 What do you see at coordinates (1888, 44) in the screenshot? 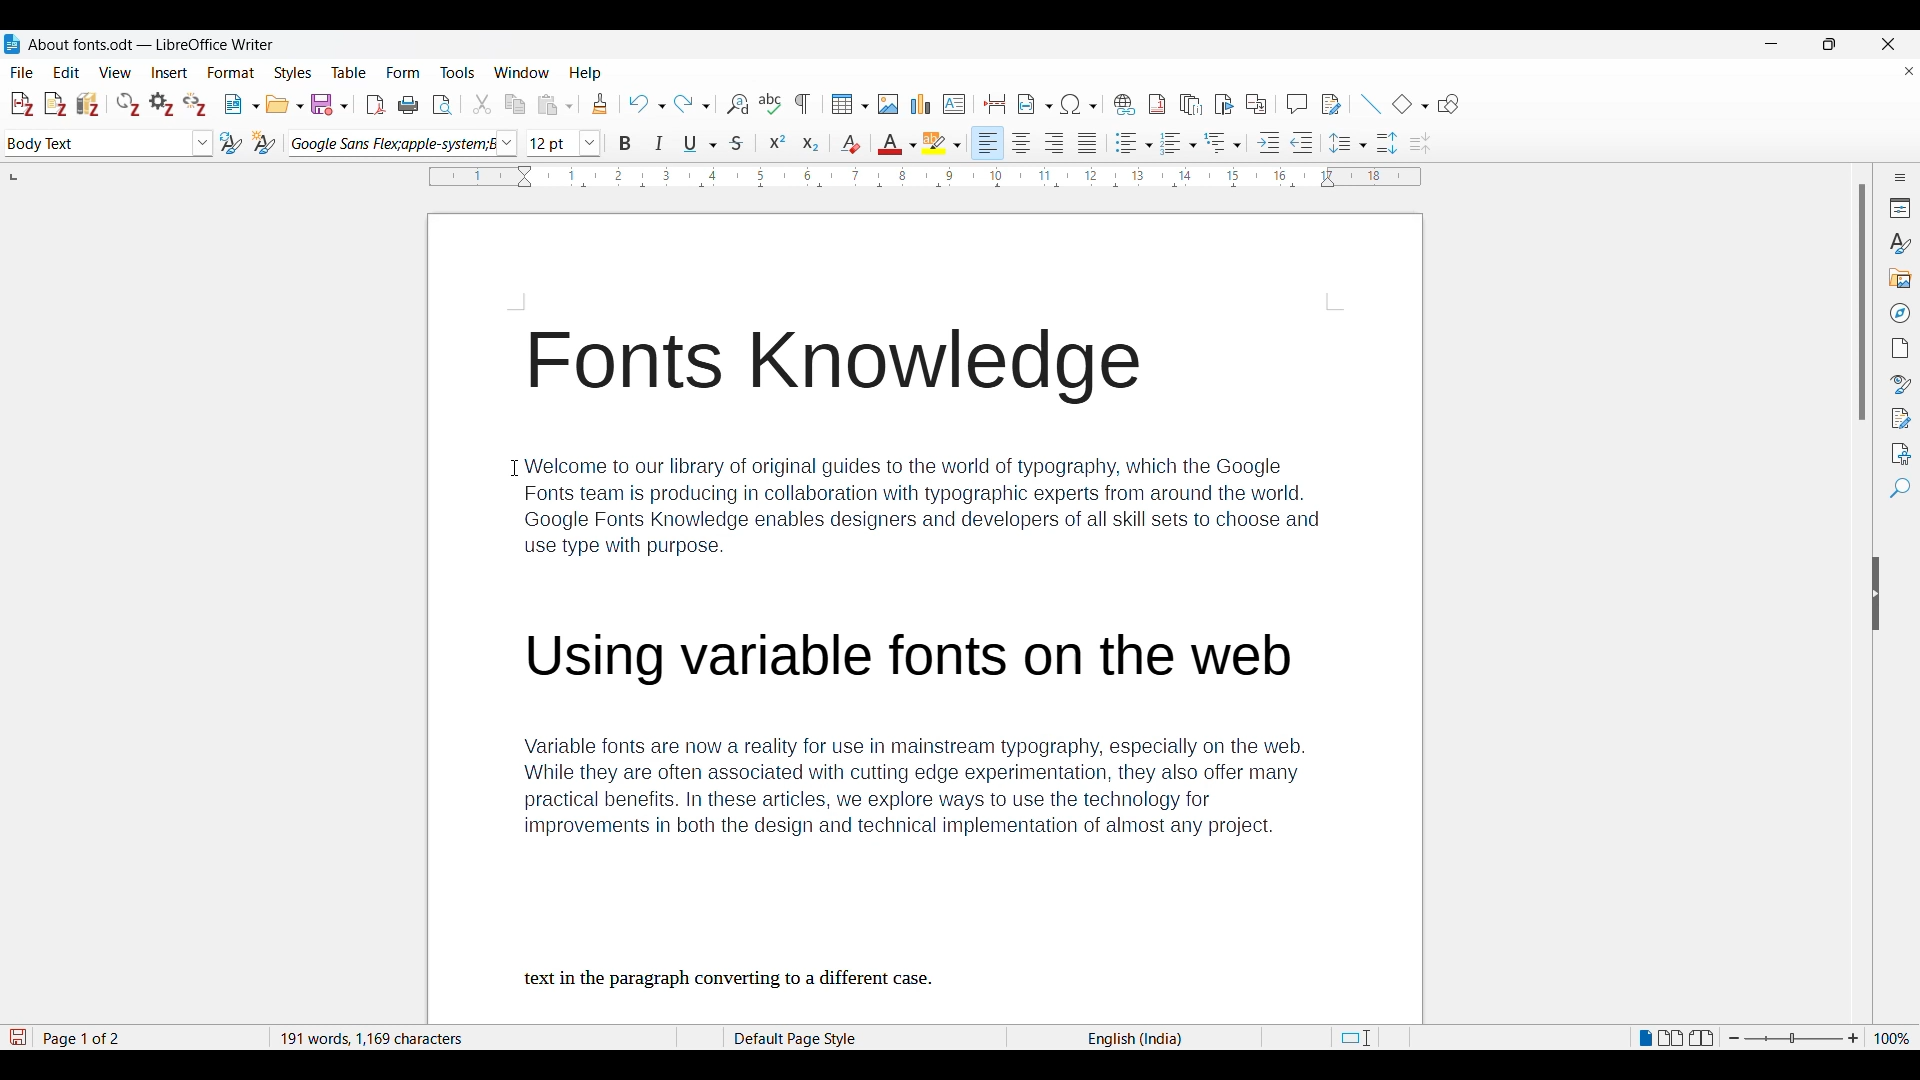
I see `Close interface` at bounding box center [1888, 44].